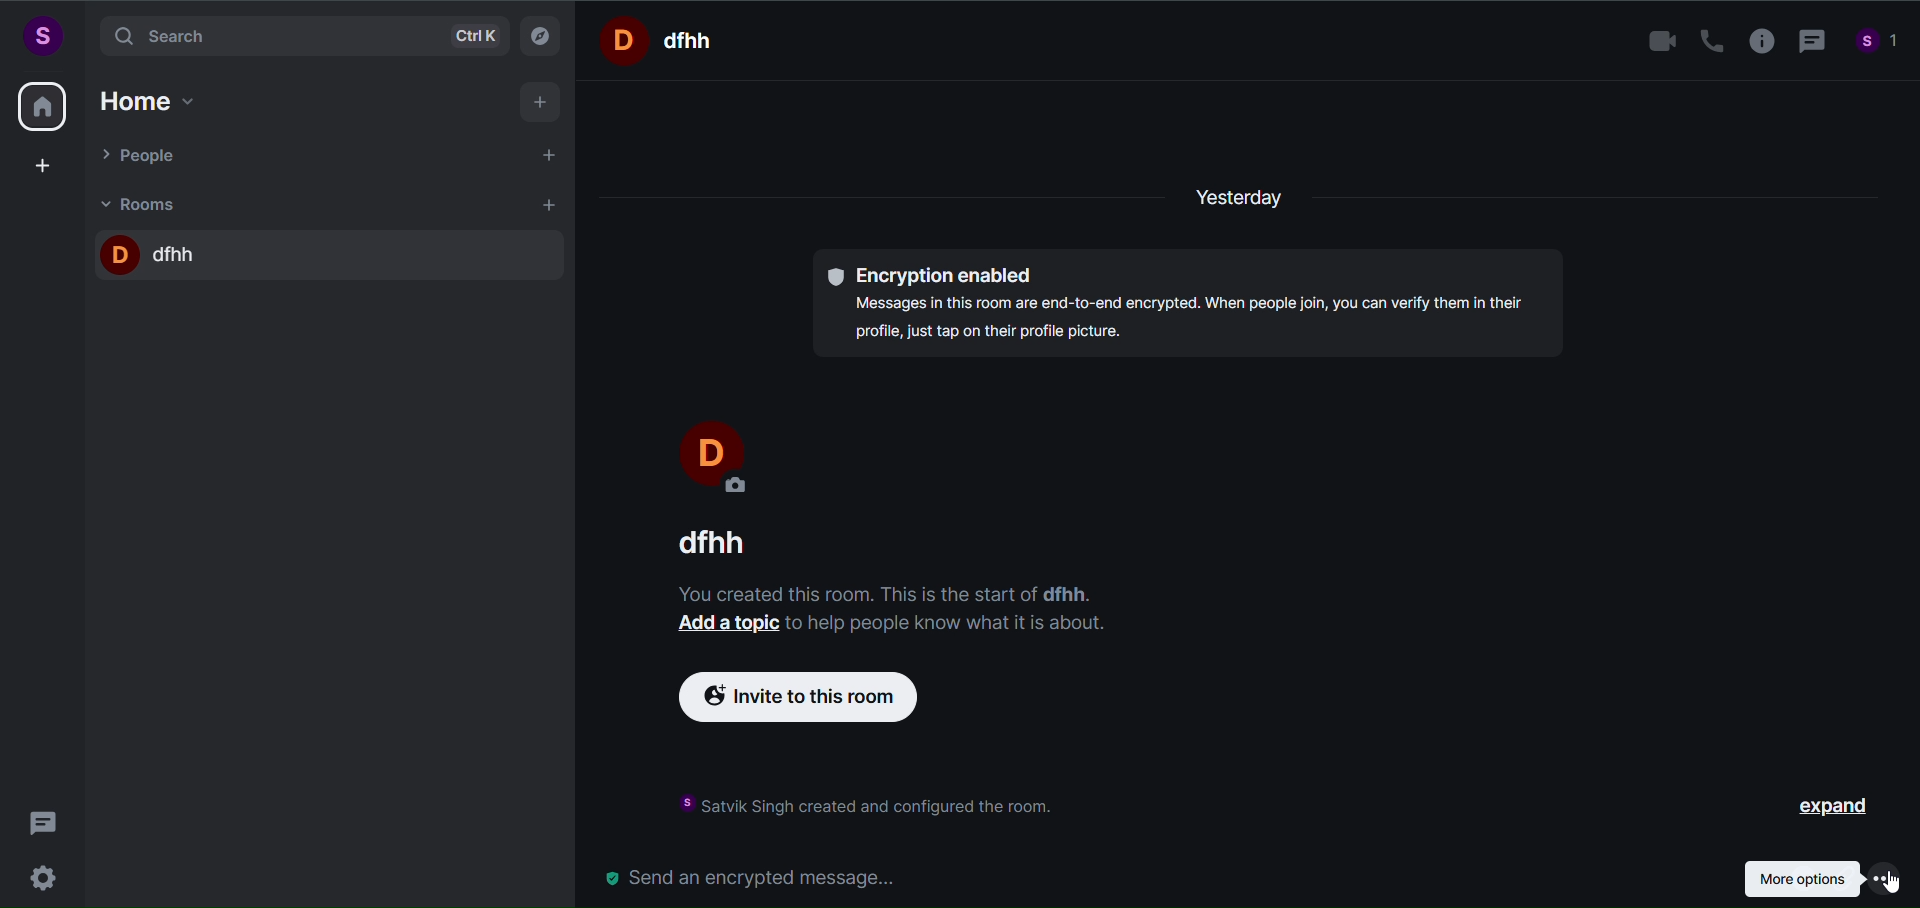 The image size is (1920, 908). Describe the element at coordinates (1878, 44) in the screenshot. I see `people` at that location.